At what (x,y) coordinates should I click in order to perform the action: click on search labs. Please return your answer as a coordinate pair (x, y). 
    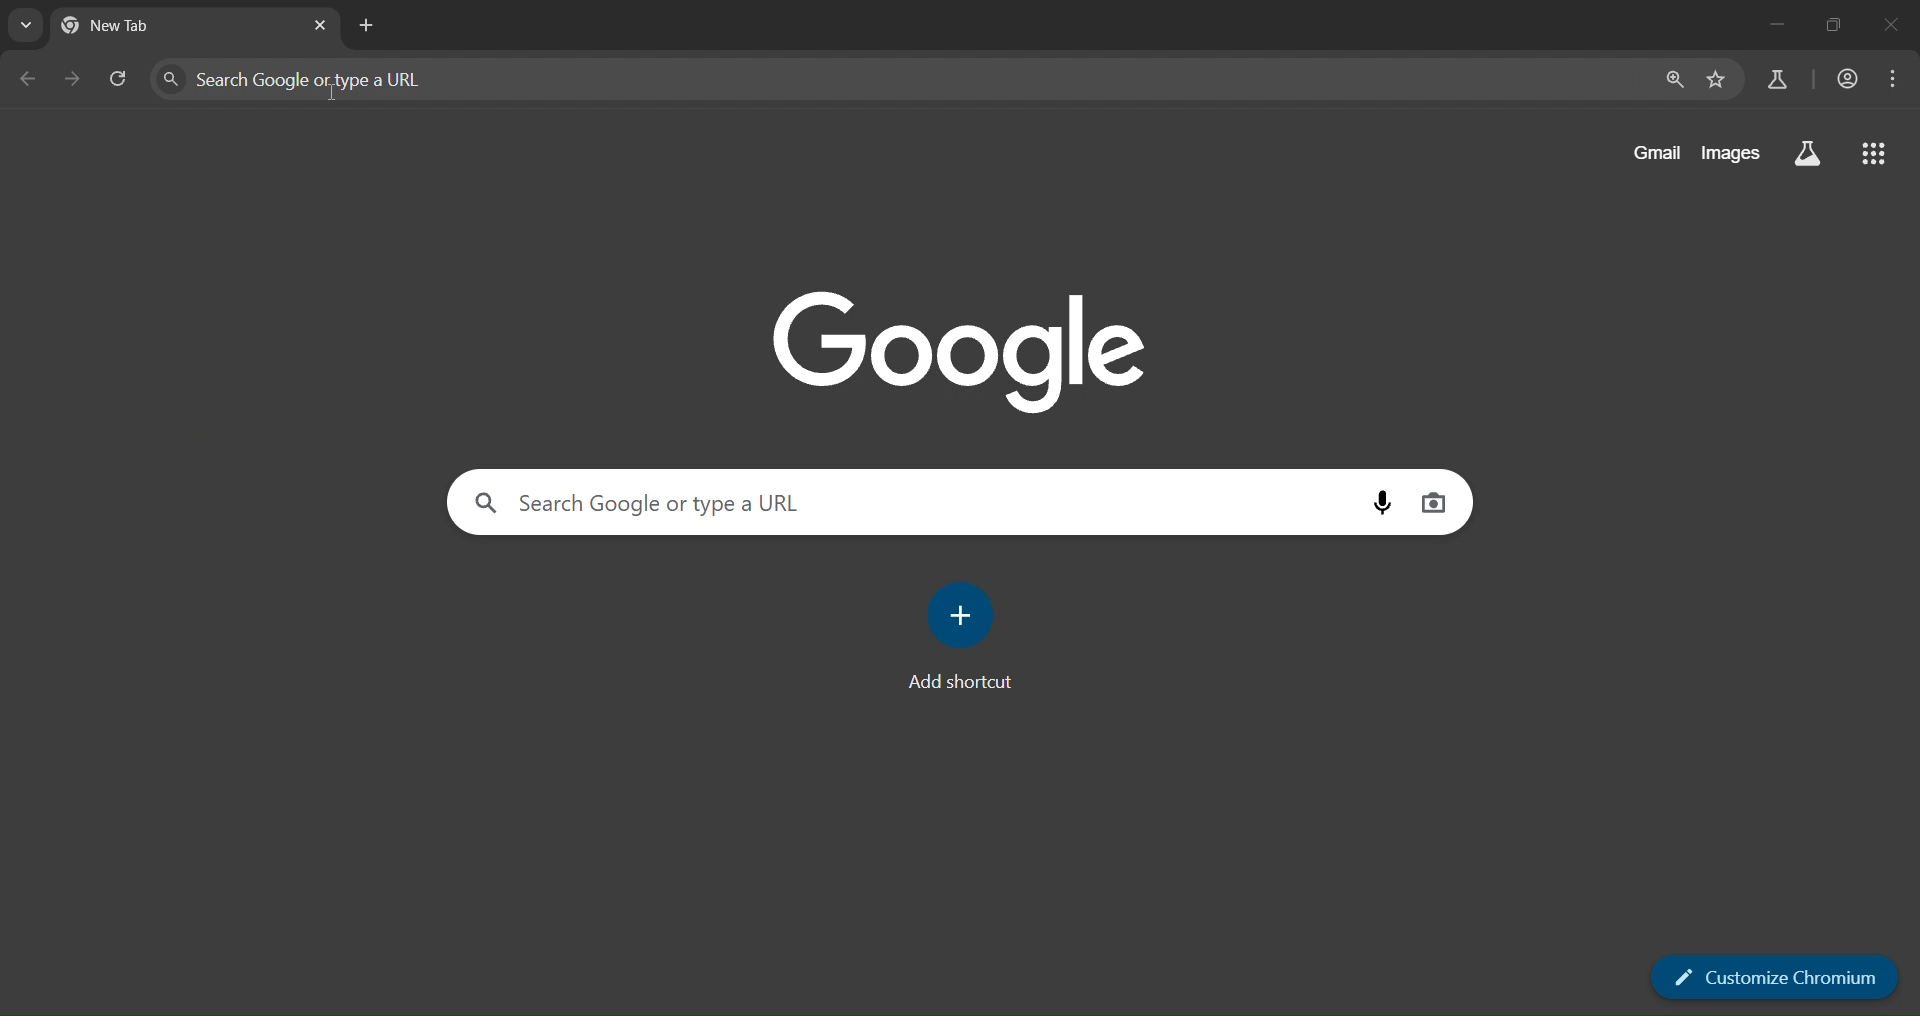
    Looking at the image, I should click on (1806, 155).